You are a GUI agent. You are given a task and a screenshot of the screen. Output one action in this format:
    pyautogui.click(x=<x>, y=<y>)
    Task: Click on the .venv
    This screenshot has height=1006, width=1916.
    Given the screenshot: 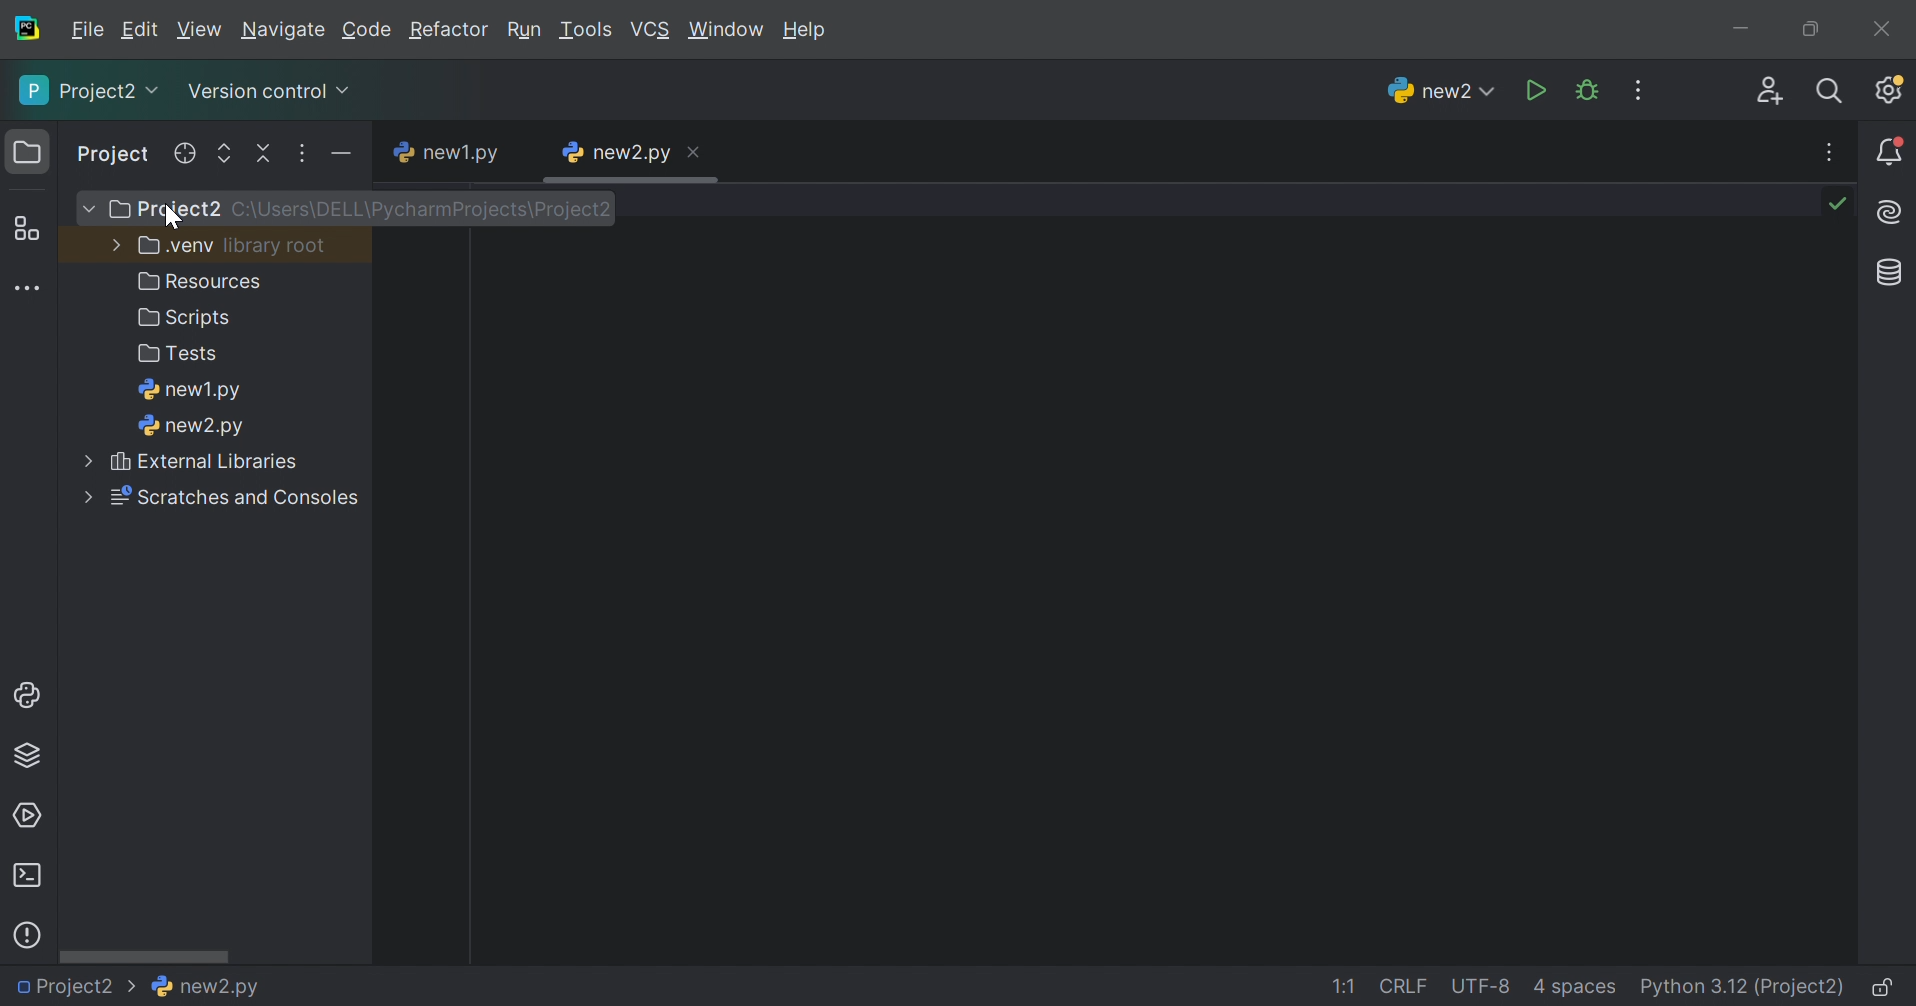 What is the action you would take?
    pyautogui.click(x=173, y=247)
    